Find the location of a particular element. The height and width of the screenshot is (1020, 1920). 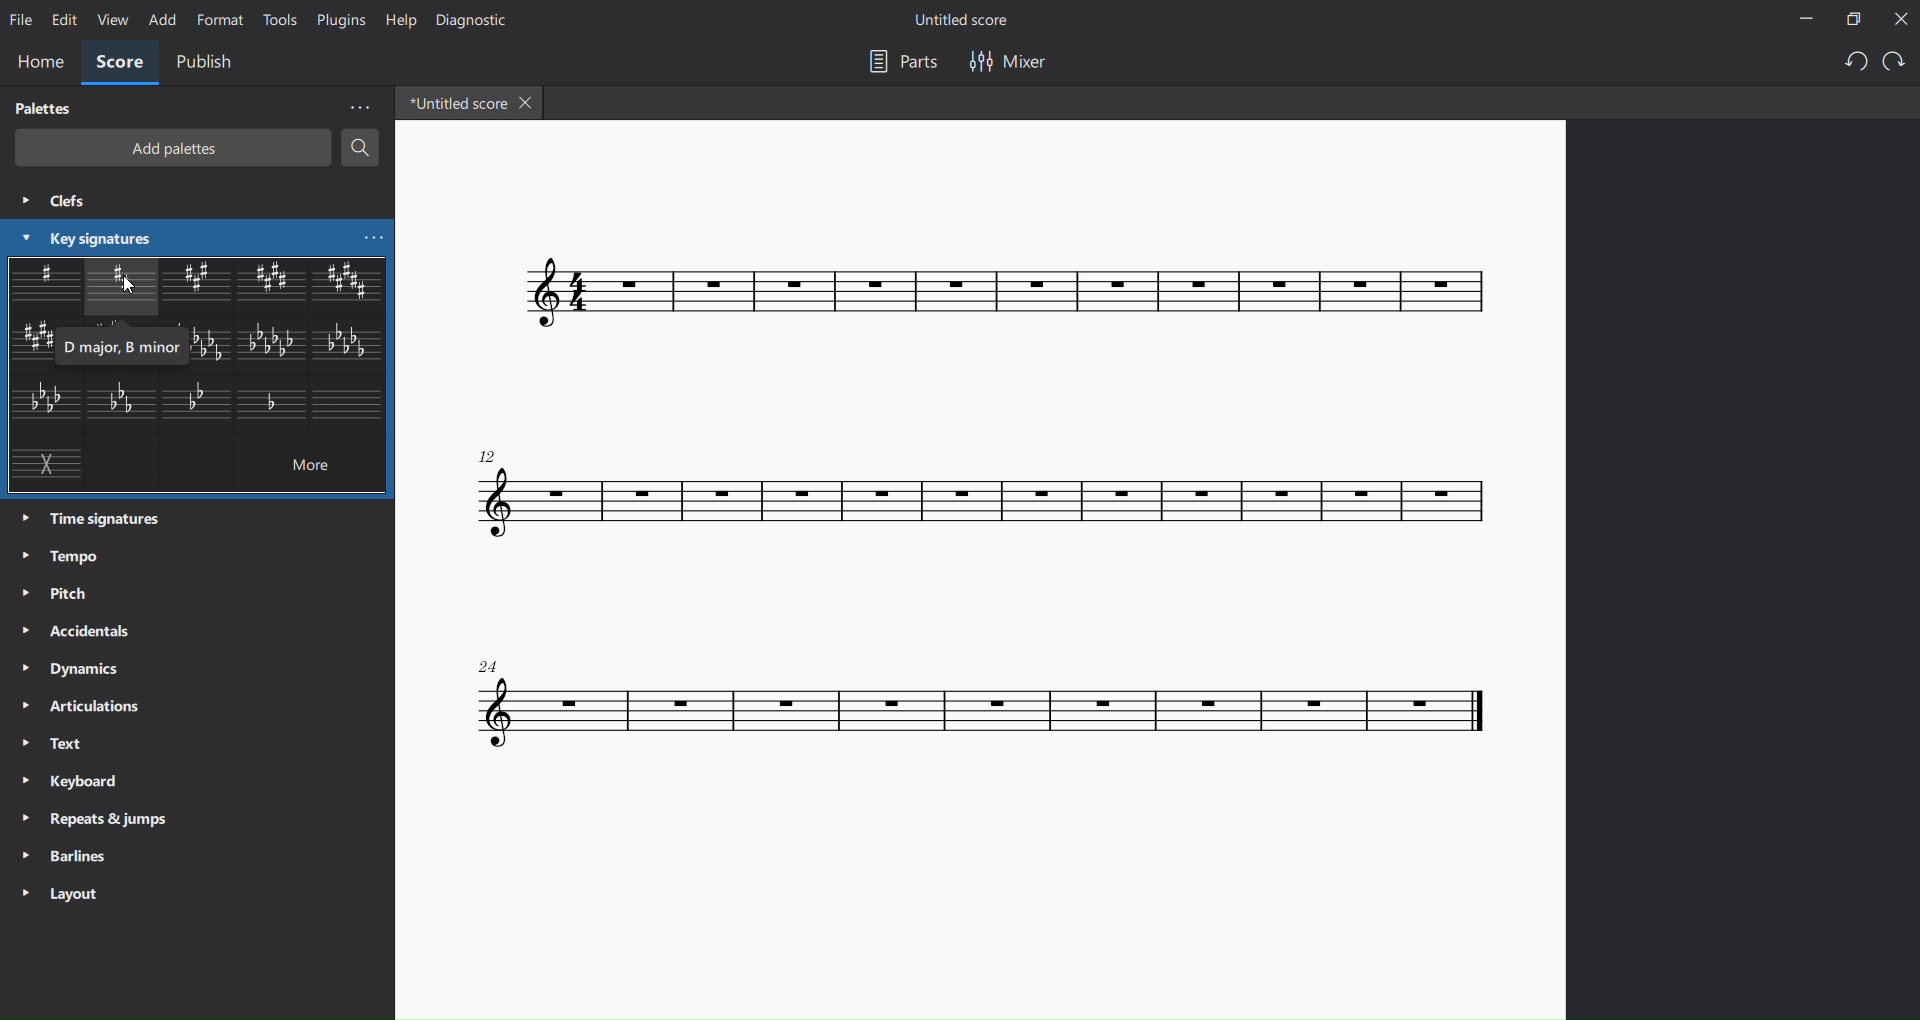

d major b minor is located at coordinates (123, 350).